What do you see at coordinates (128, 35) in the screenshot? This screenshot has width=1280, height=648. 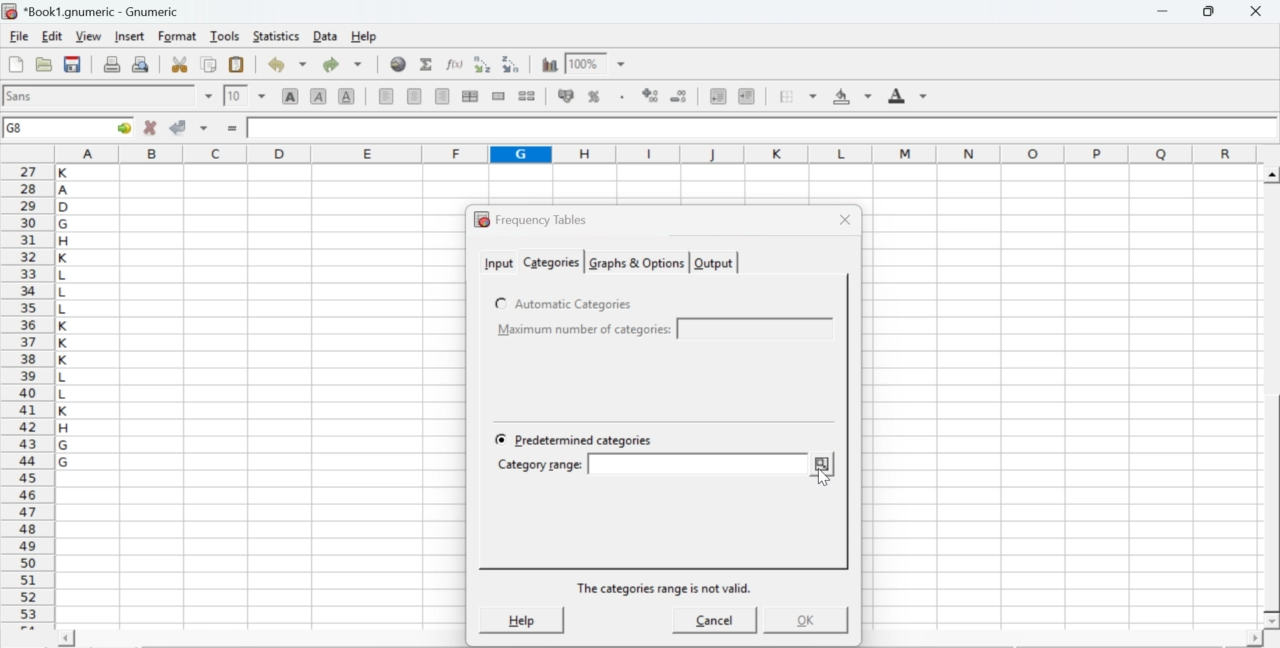 I see `insert` at bounding box center [128, 35].